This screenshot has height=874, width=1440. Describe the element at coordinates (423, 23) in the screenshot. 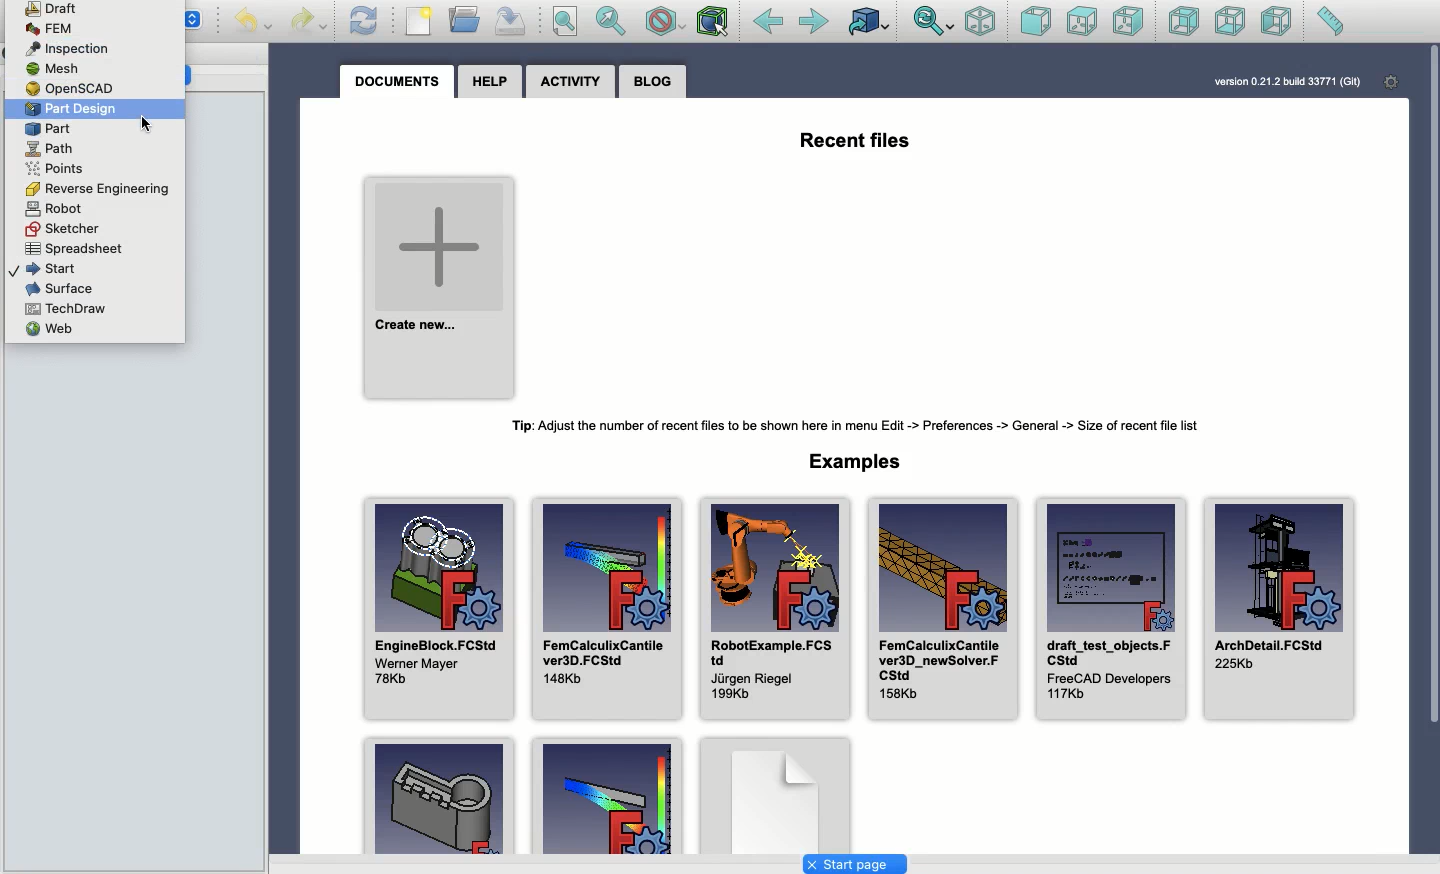

I see `New` at that location.